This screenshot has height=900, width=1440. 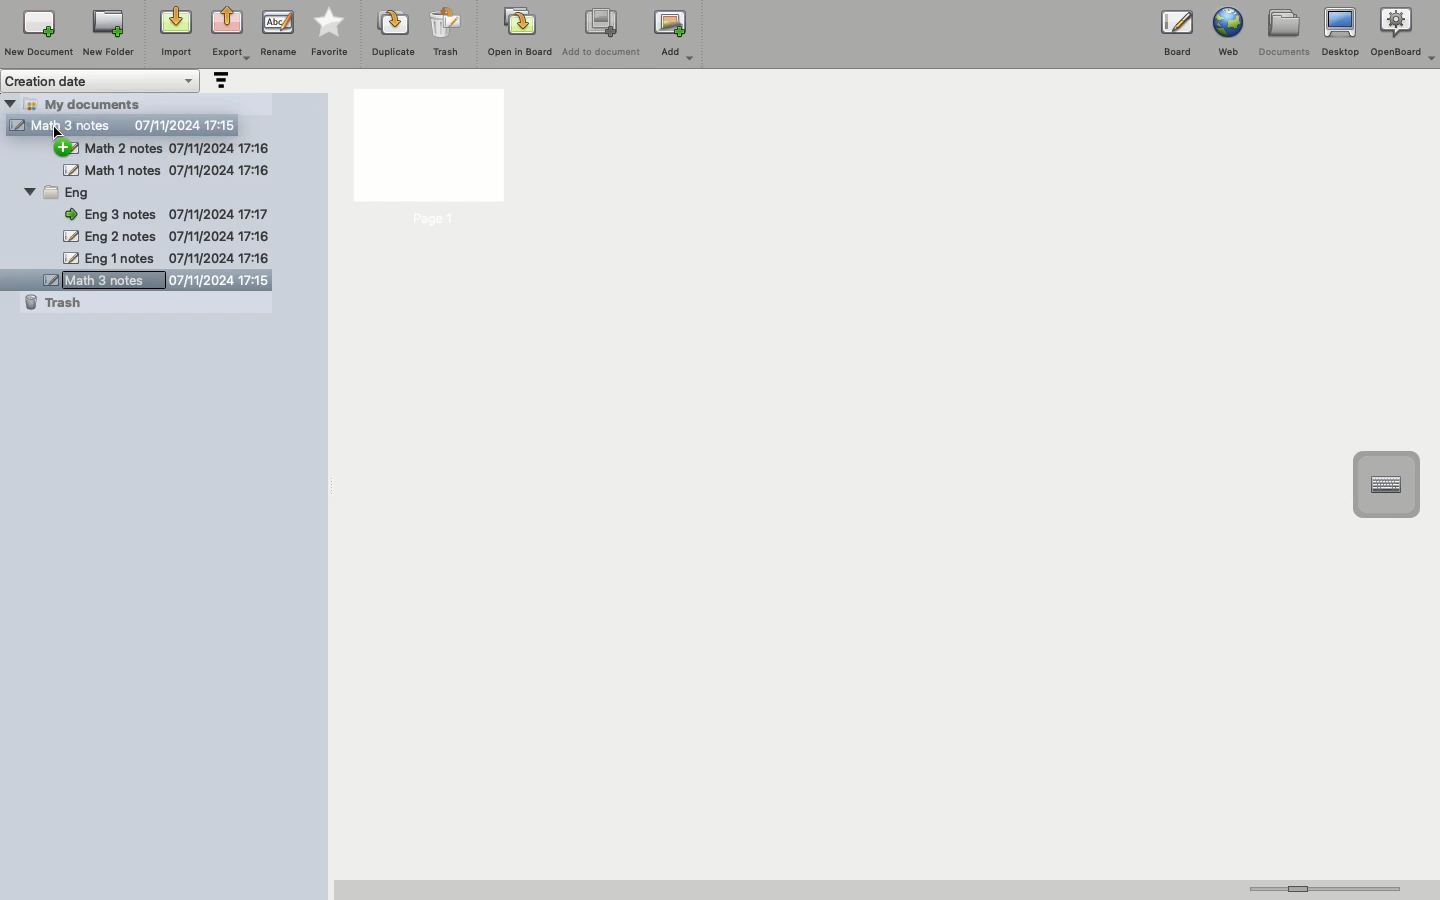 What do you see at coordinates (173, 213) in the screenshot?
I see `Eng 3 notes 07/11/2024` at bounding box center [173, 213].